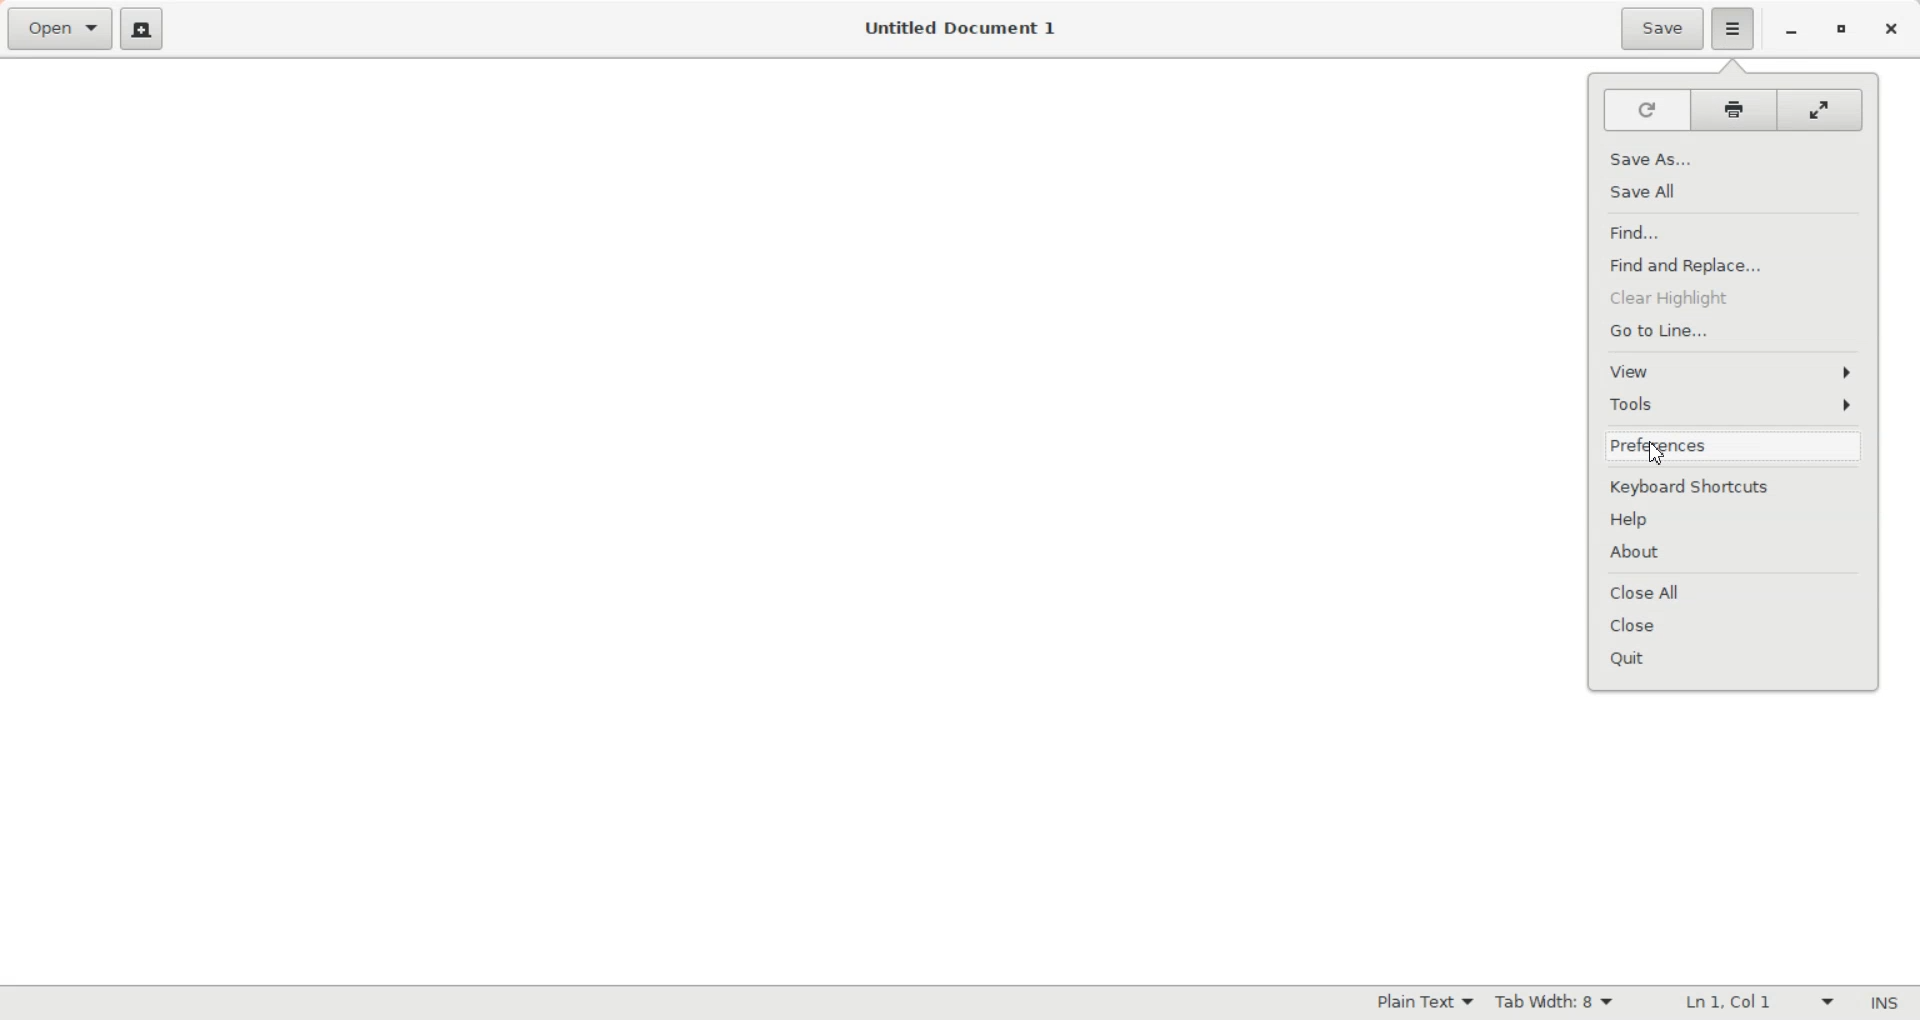 The width and height of the screenshot is (1920, 1020). Describe the element at coordinates (1822, 108) in the screenshot. I see `Full screen` at that location.